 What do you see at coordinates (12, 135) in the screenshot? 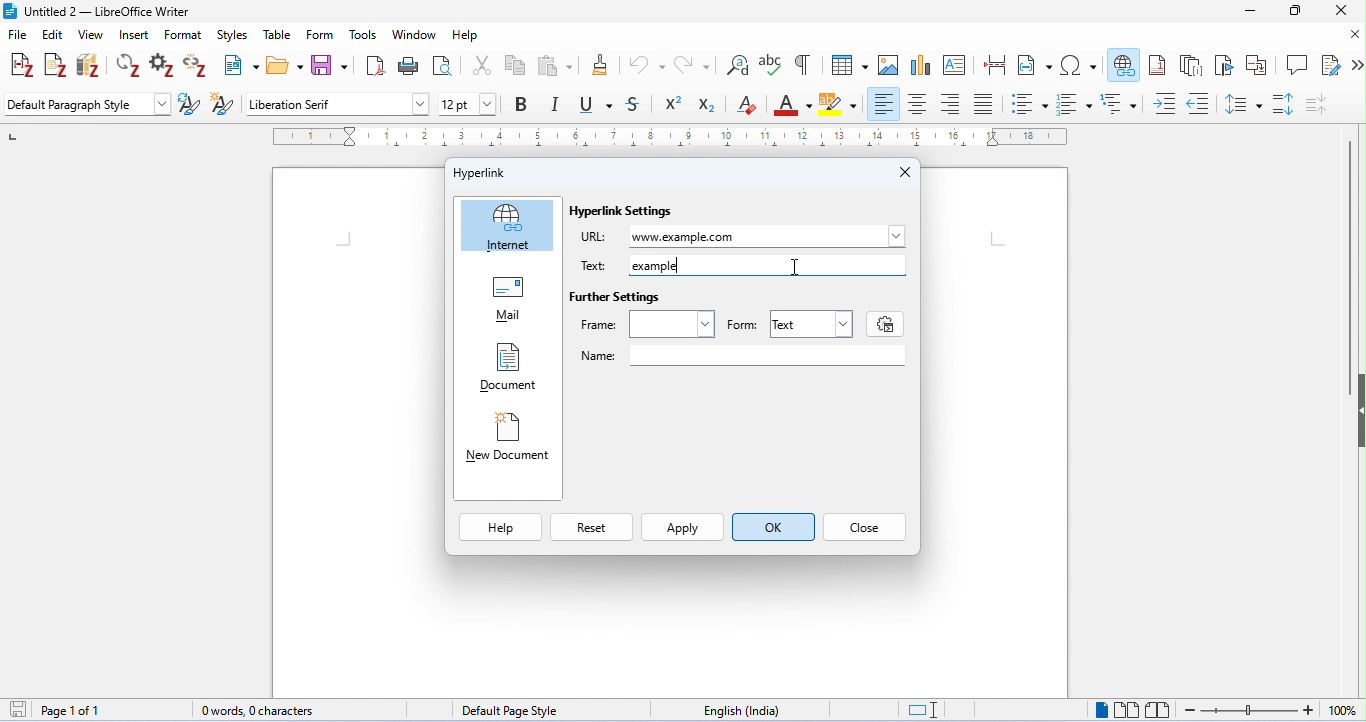
I see `left numbering in ruler` at bounding box center [12, 135].